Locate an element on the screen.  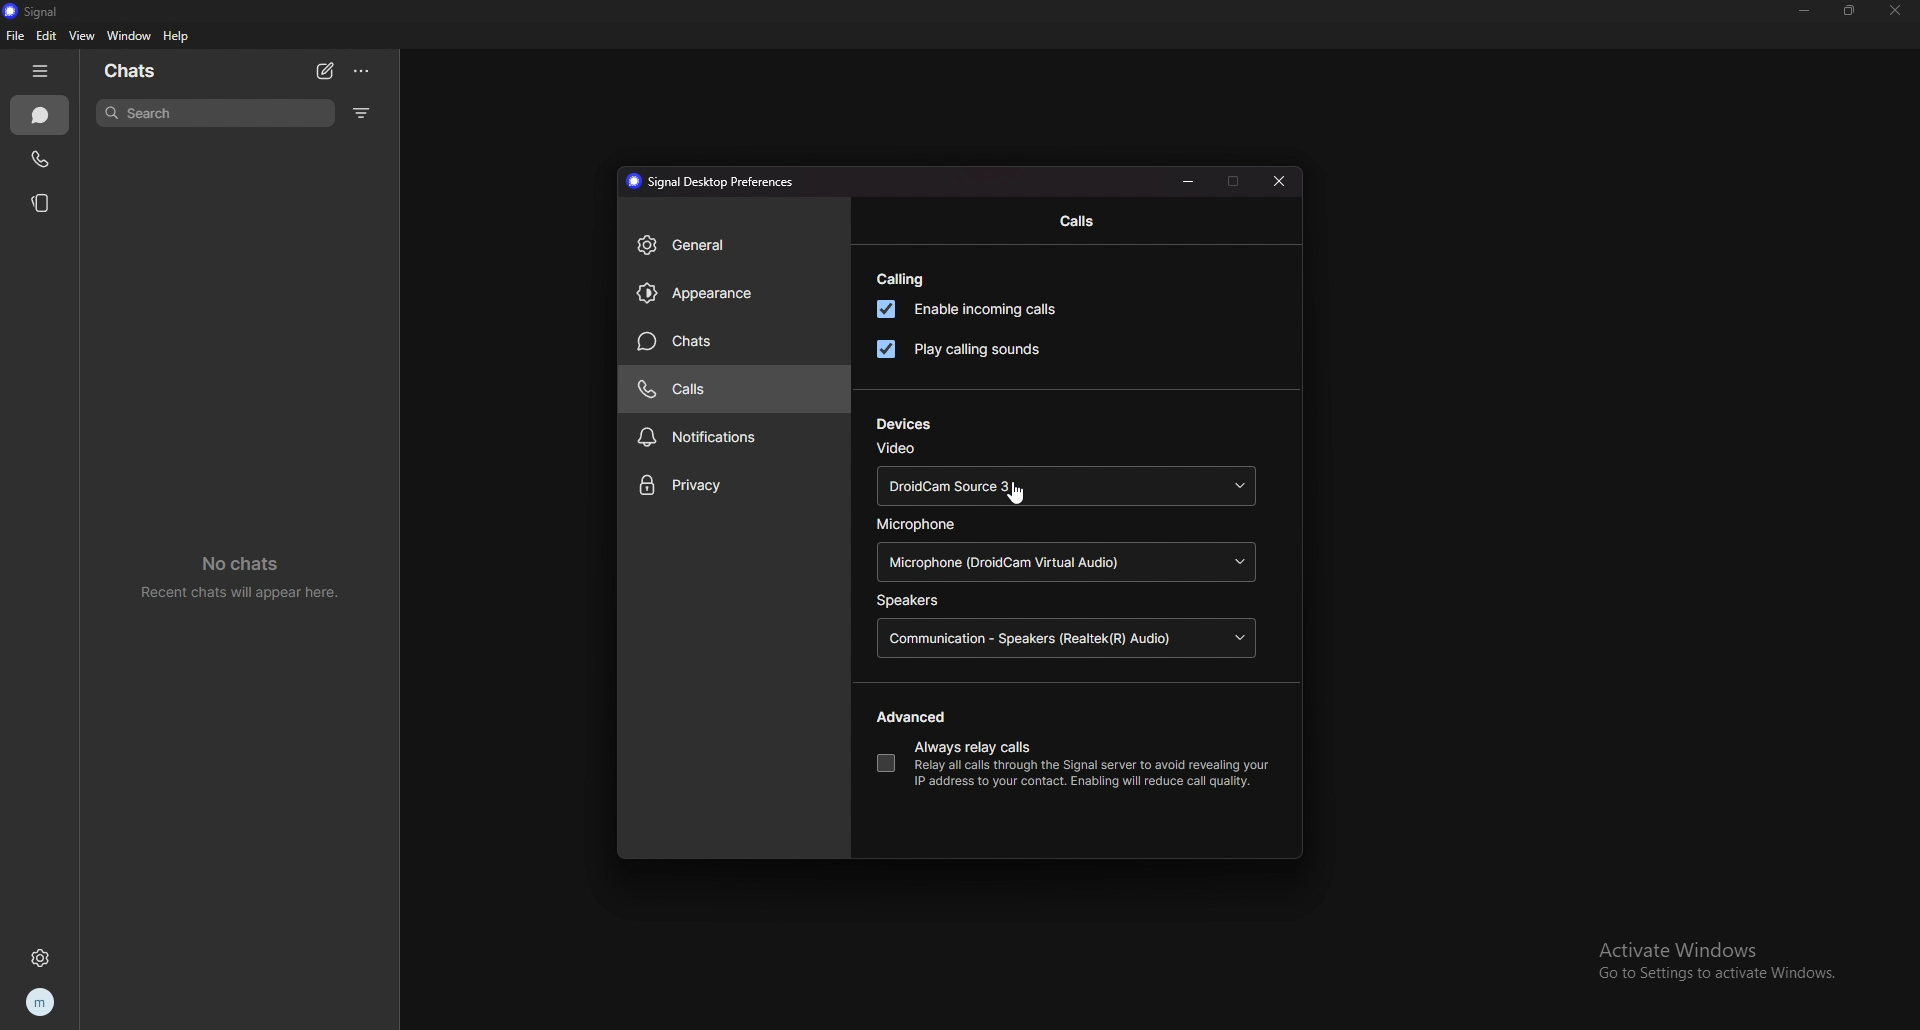
chats is located at coordinates (41, 115).